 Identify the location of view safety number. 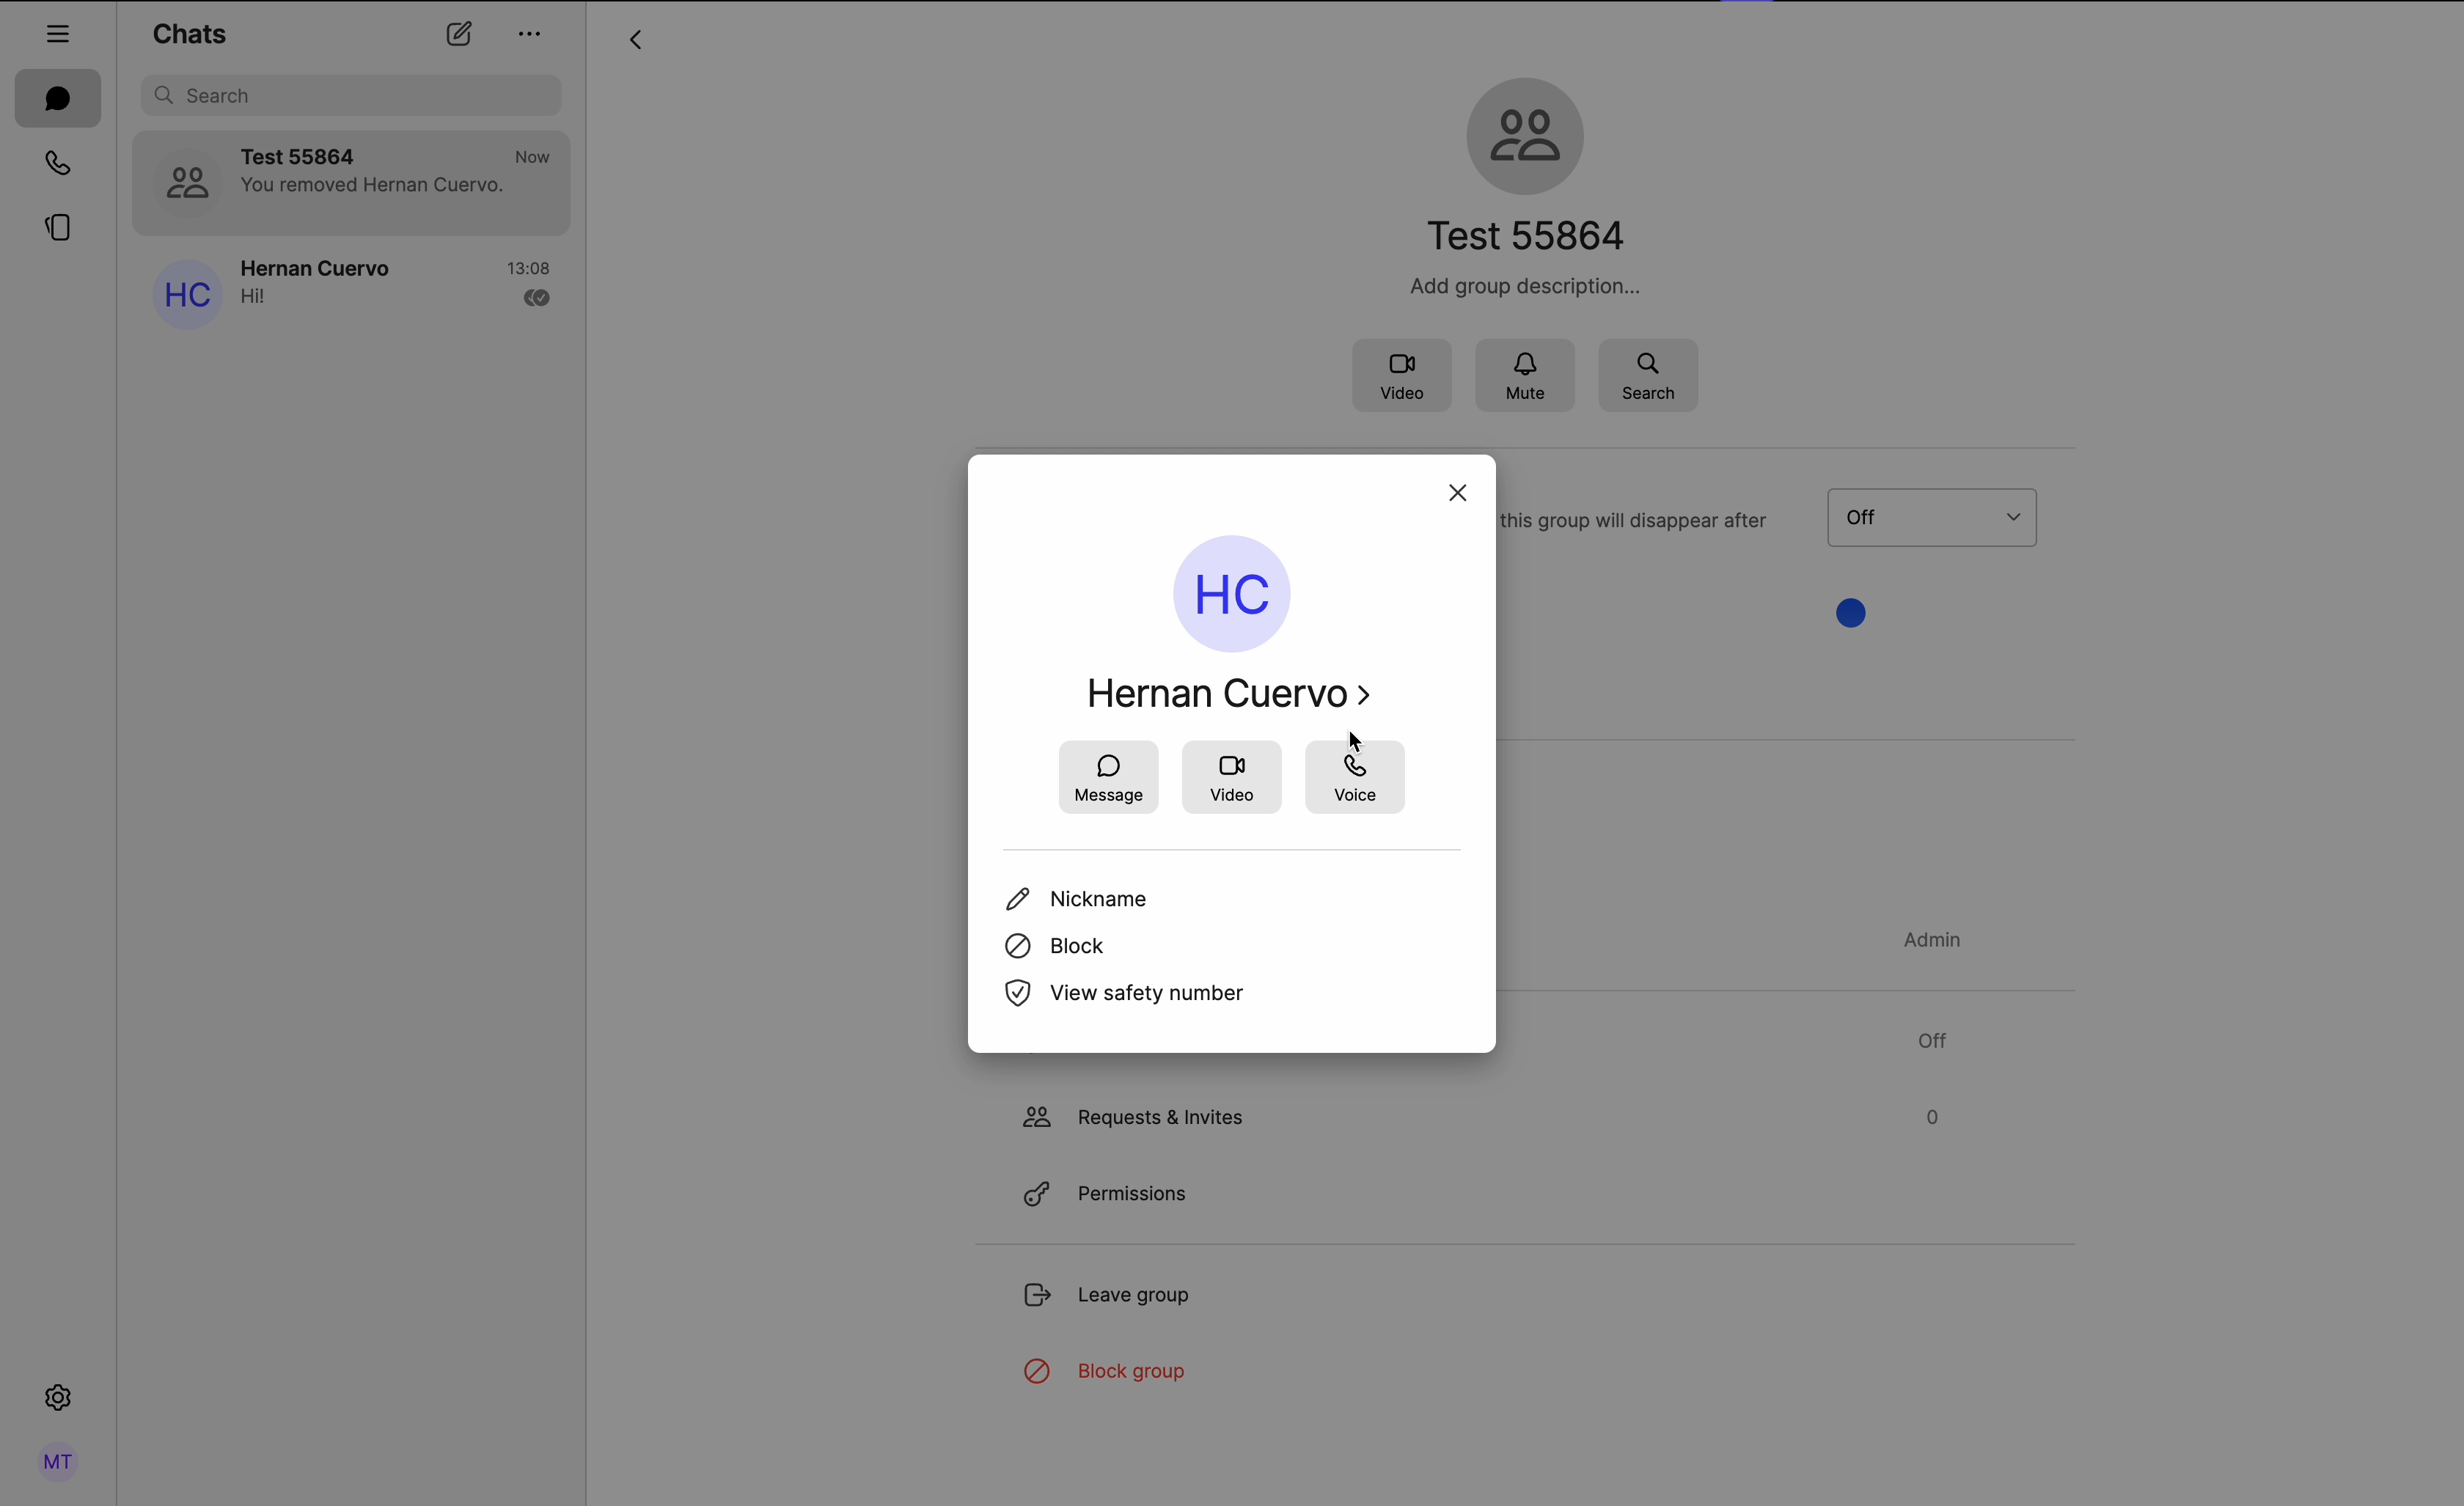
(1121, 995).